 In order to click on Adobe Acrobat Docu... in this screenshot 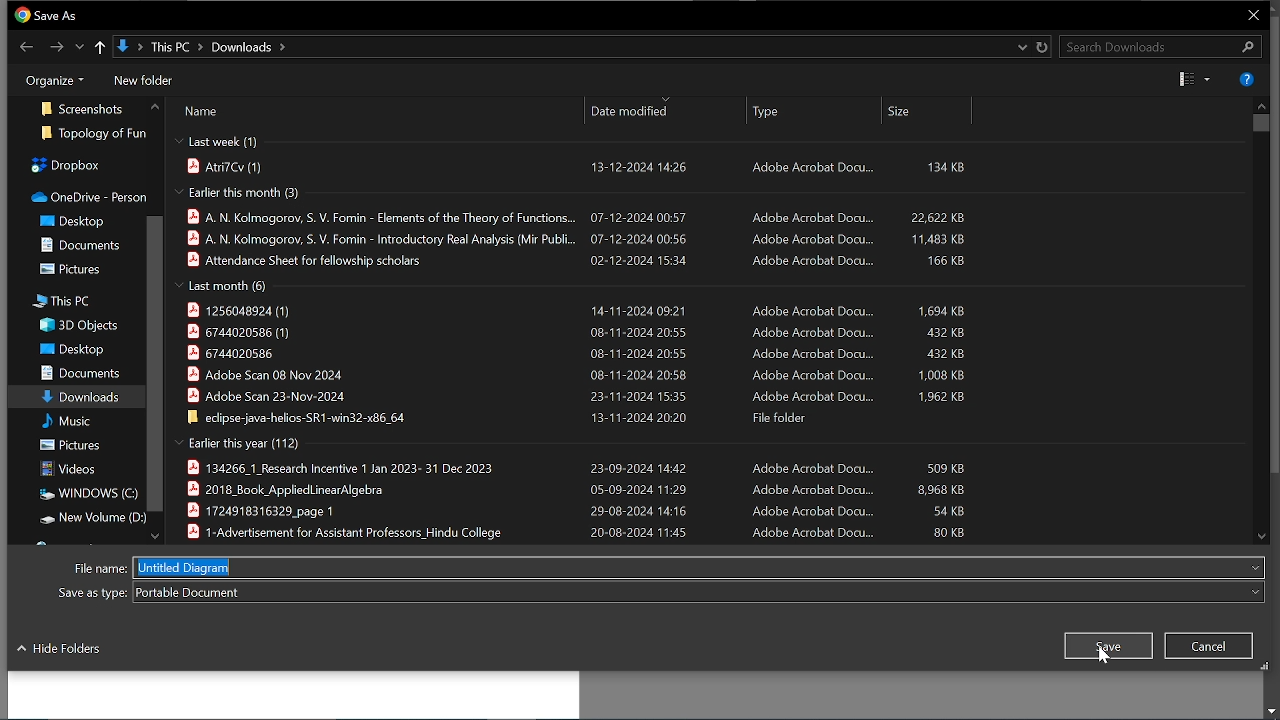, I will do `click(812, 396)`.